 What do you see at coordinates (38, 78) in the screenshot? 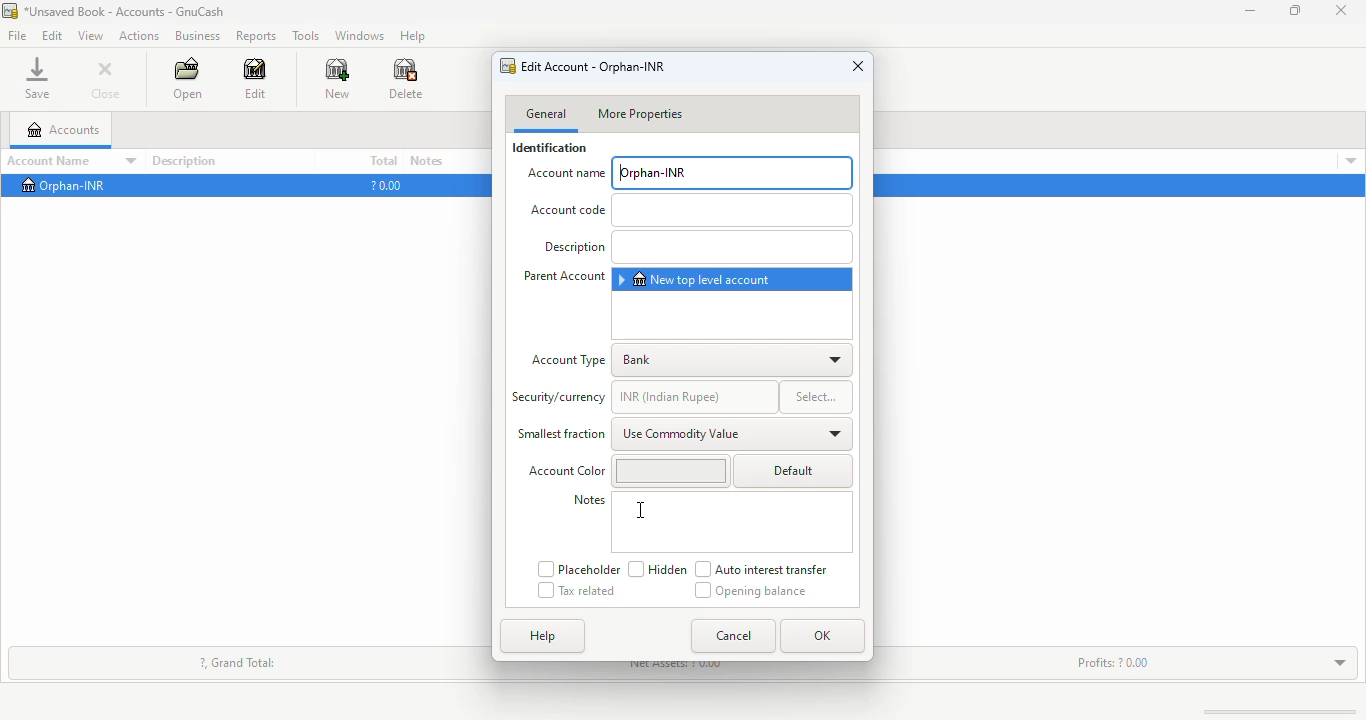
I see `save` at bounding box center [38, 78].